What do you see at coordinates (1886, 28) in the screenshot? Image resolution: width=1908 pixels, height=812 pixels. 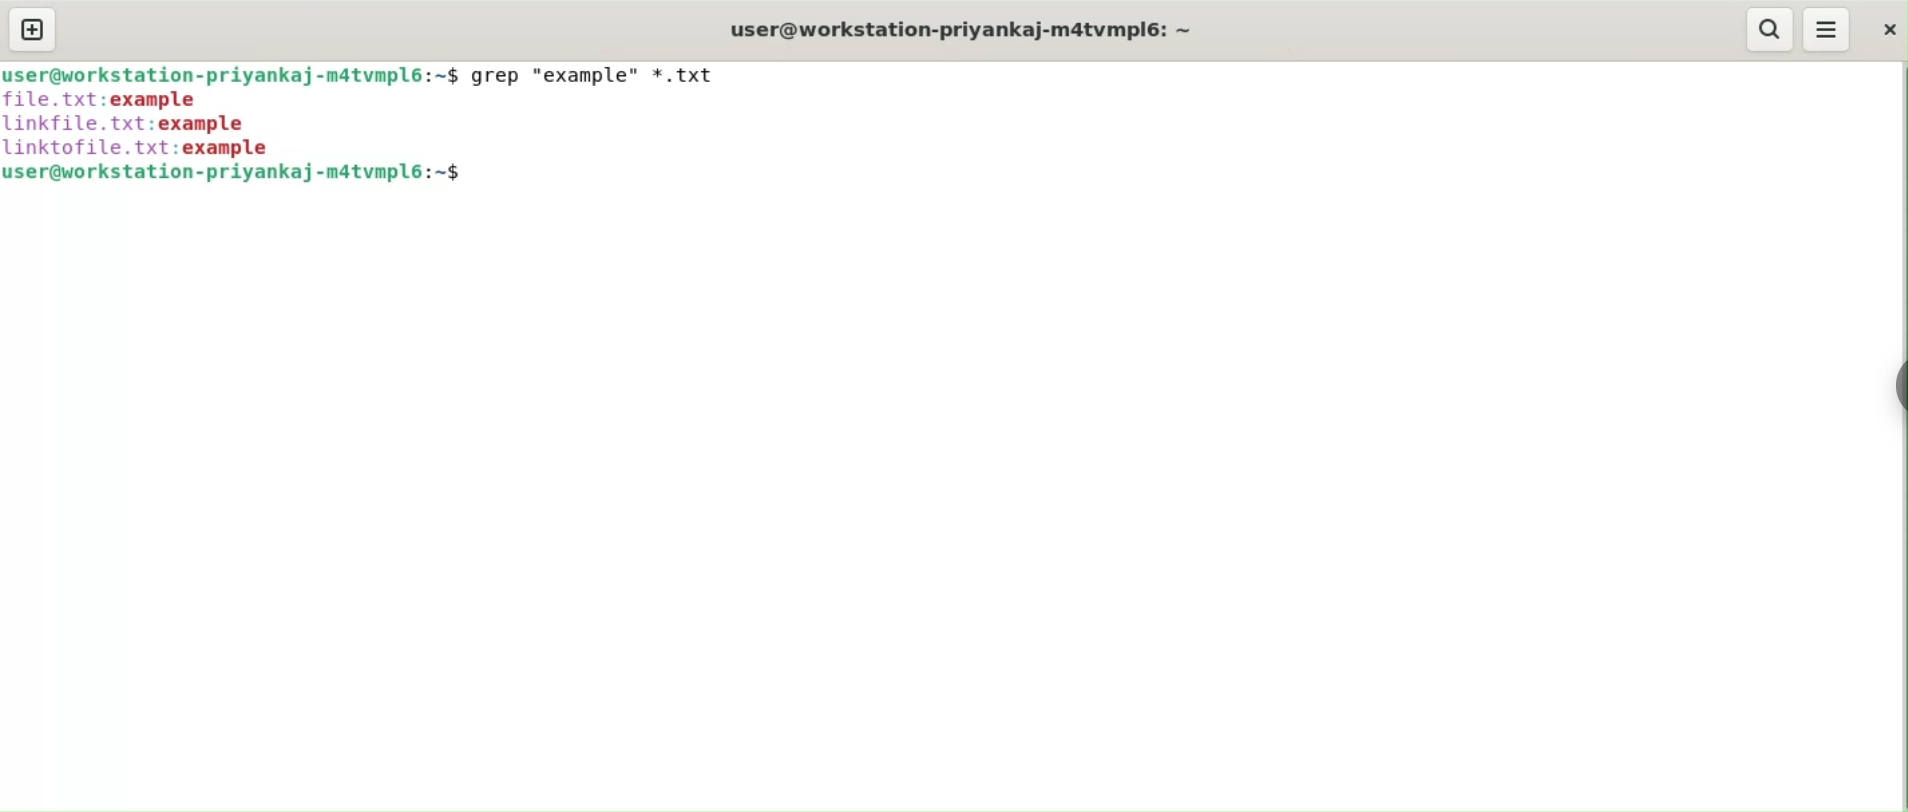 I see `close` at bounding box center [1886, 28].